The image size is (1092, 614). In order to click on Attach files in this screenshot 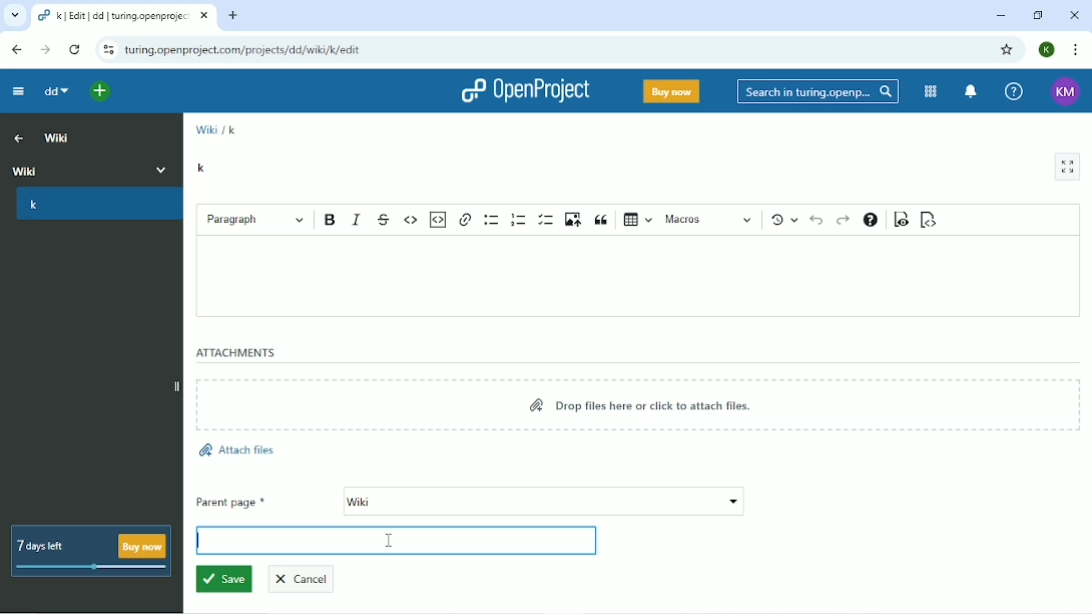, I will do `click(236, 451)`.